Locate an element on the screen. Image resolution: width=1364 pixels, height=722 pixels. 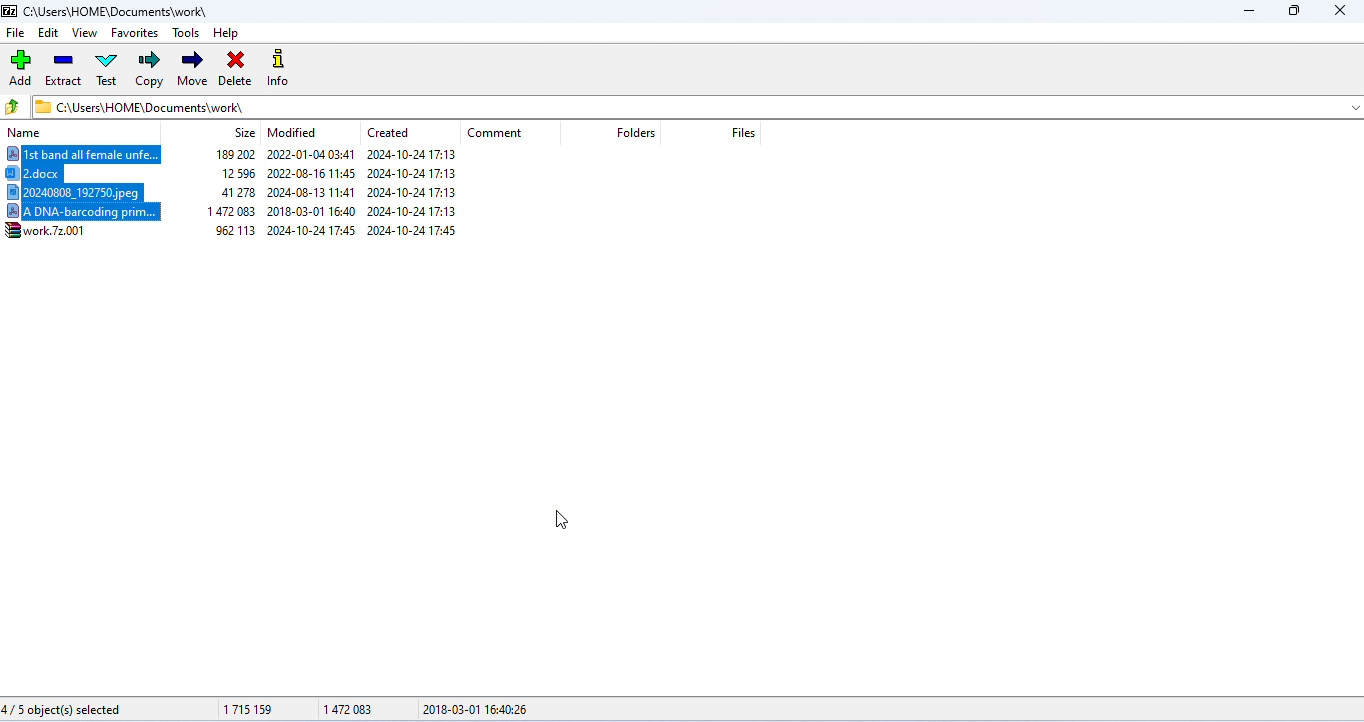
/ADNA-barcoding prim... | ~~ 1472083 2018-03-01 16:40 2024-10-24 17:13 is located at coordinates (256, 214).